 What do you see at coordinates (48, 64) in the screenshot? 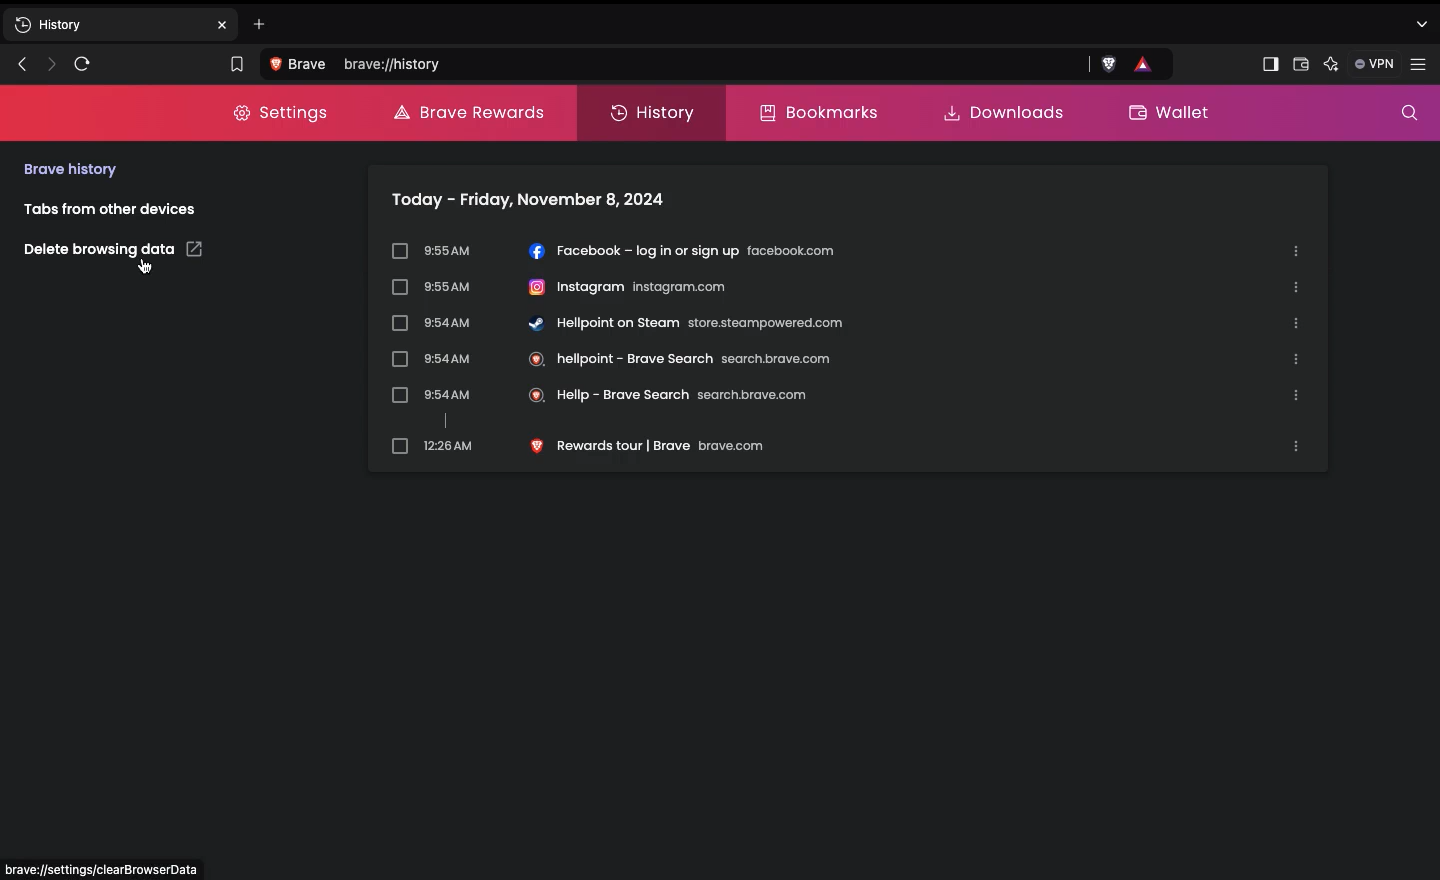
I see `Next page` at bounding box center [48, 64].